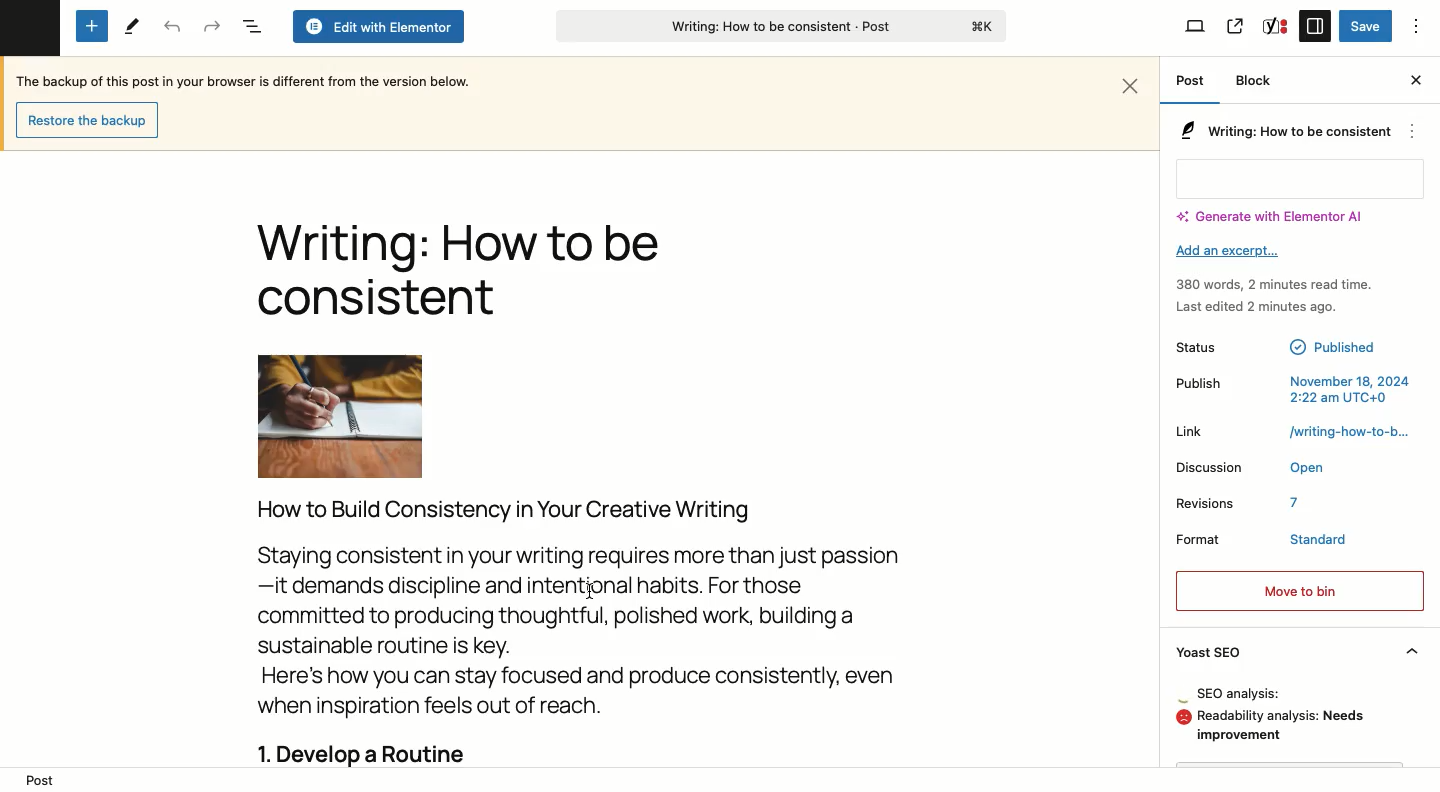 Image resolution: width=1440 pixels, height=792 pixels. I want to click on Add an excerpt, so click(1231, 250).